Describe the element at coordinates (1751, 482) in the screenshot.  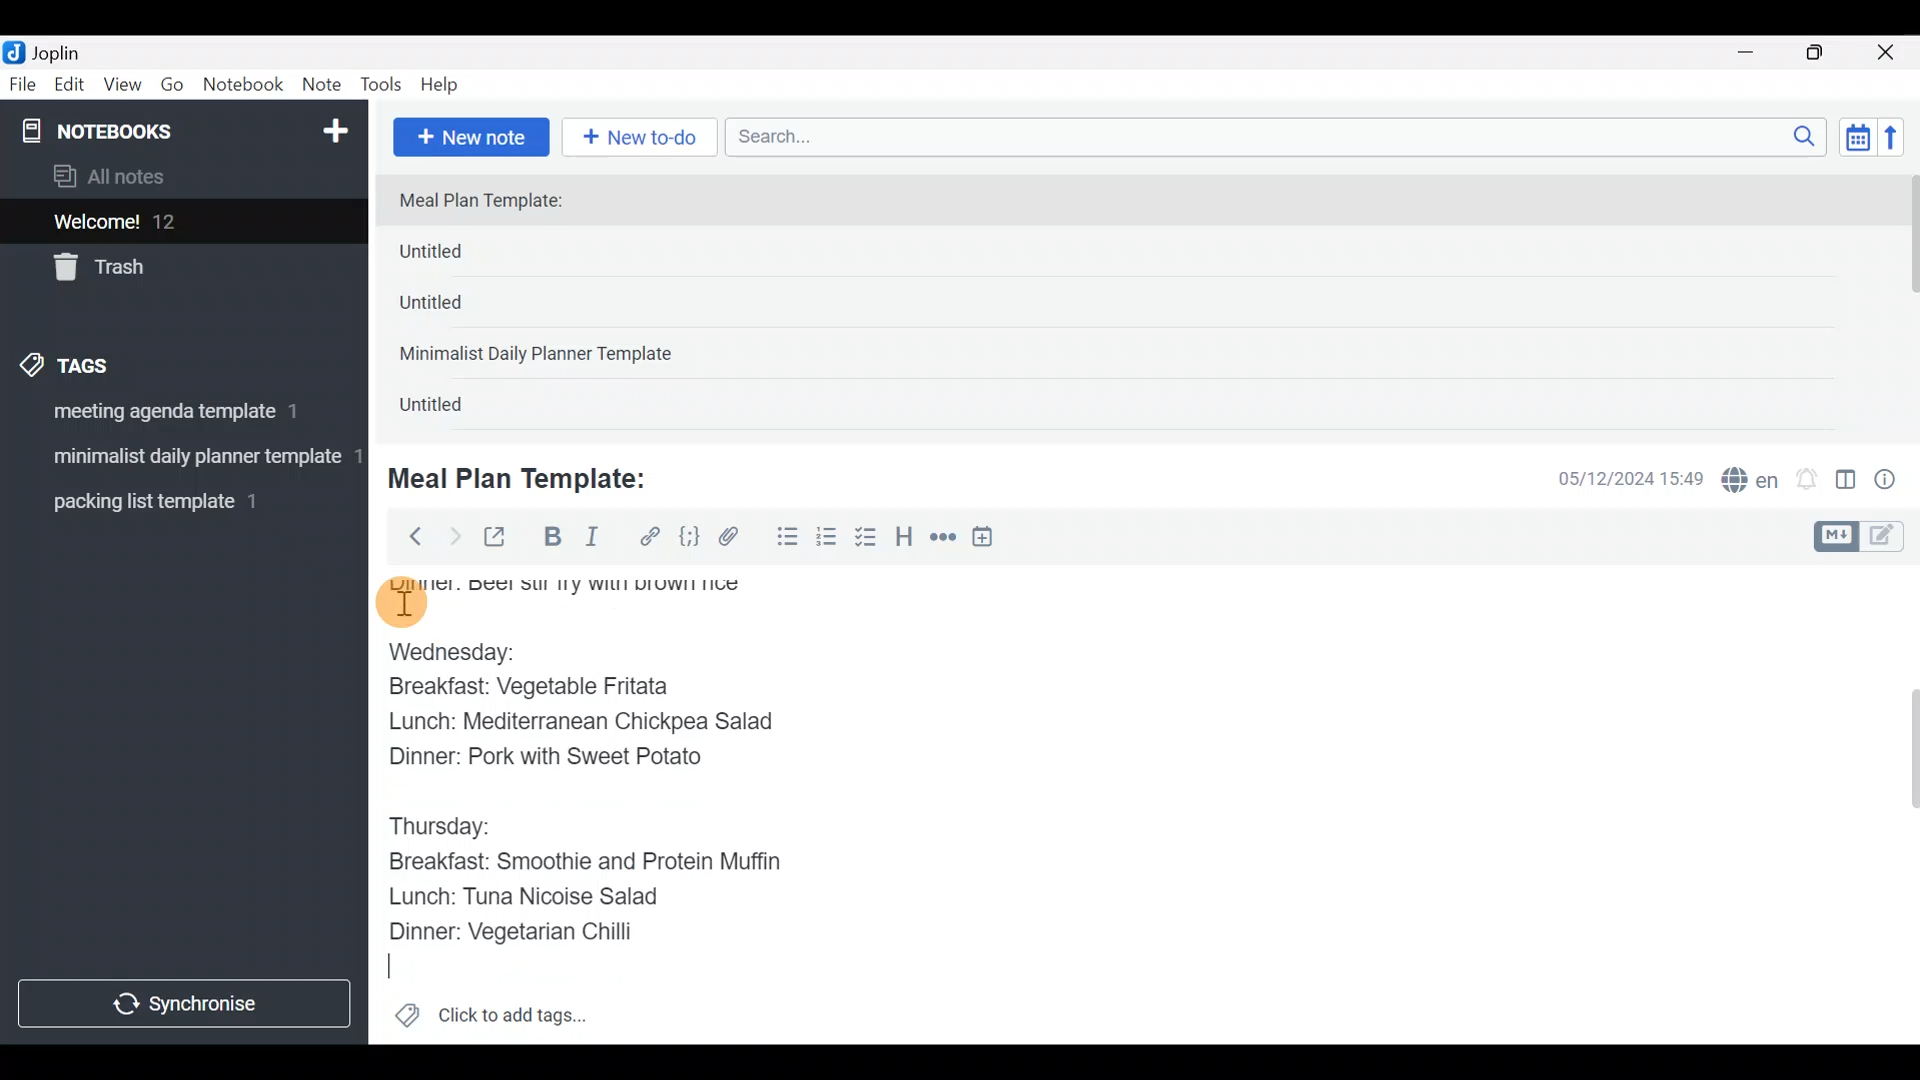
I see `Spelling` at that location.